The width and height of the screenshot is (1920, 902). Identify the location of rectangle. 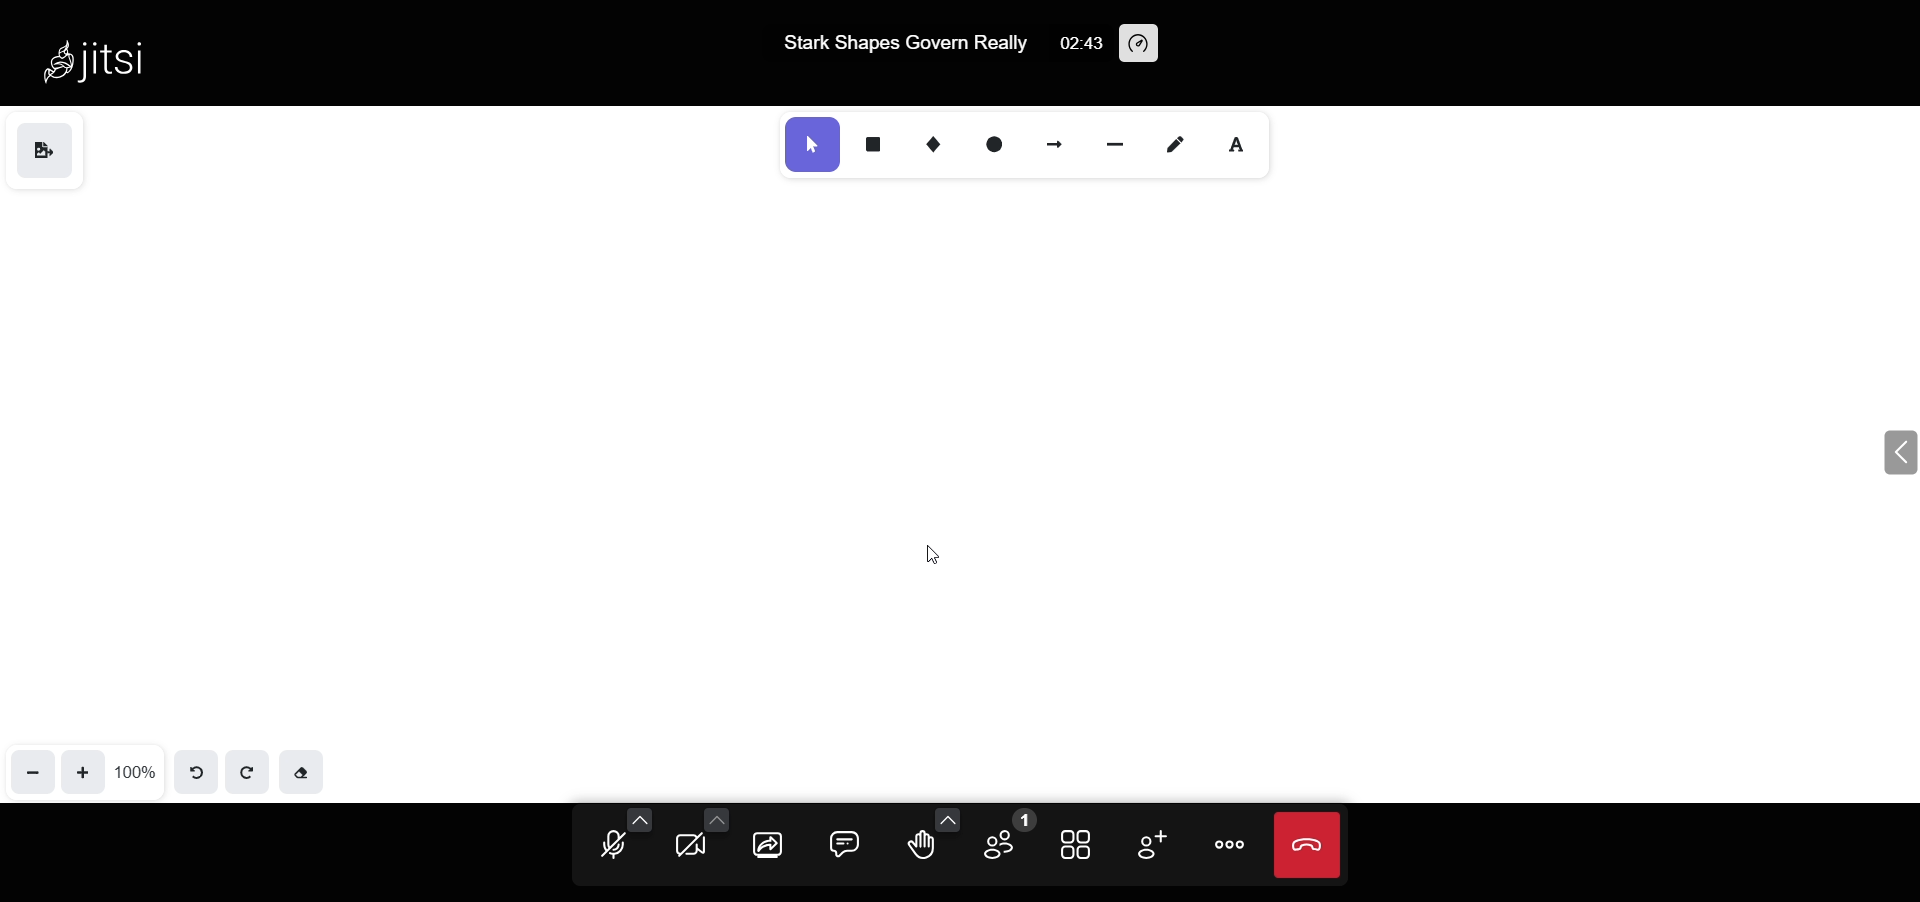
(872, 143).